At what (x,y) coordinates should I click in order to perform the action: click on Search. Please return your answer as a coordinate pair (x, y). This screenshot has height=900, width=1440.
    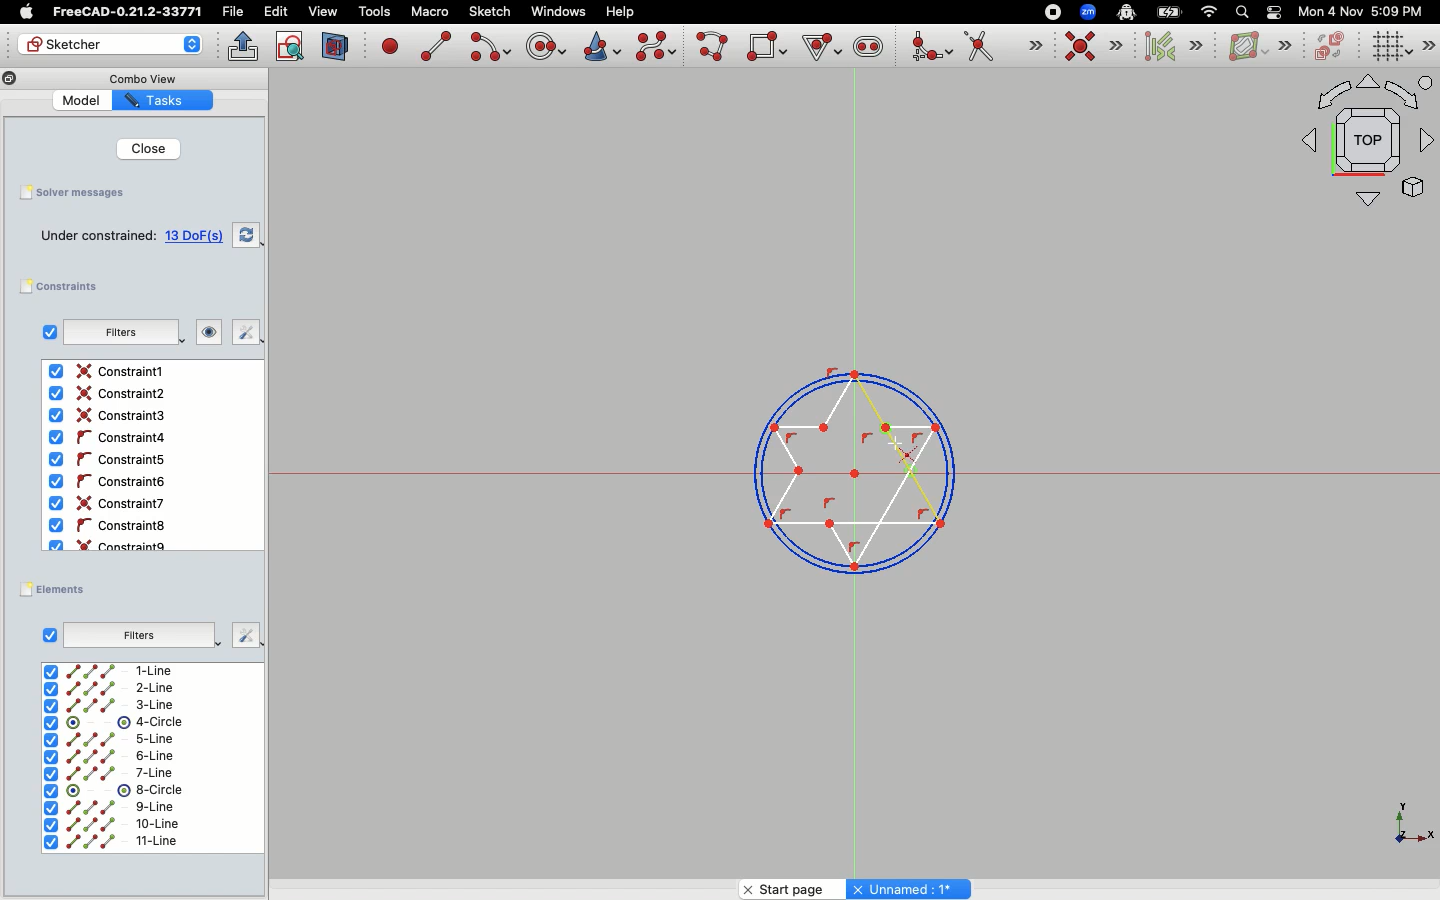
    Looking at the image, I should click on (1241, 11).